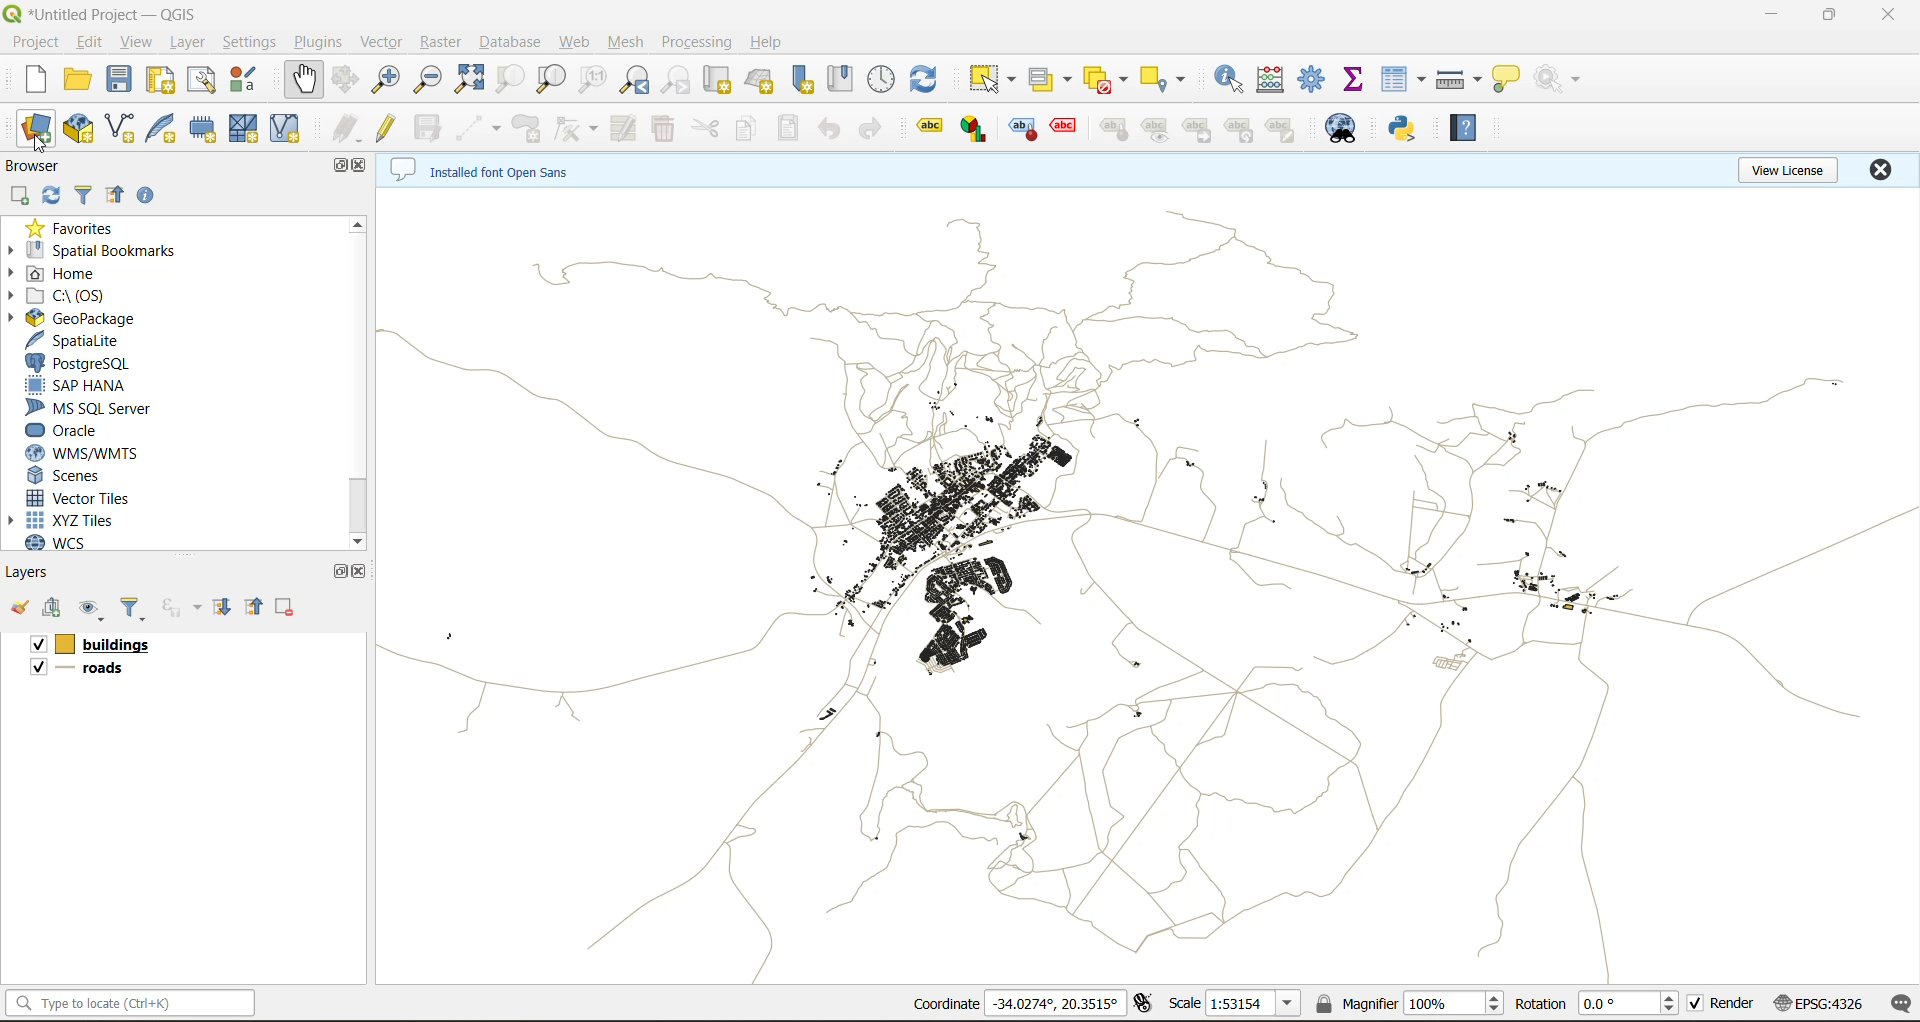 Image resolution: width=1920 pixels, height=1022 pixels. What do you see at coordinates (1169, 77) in the screenshot?
I see `select location` at bounding box center [1169, 77].